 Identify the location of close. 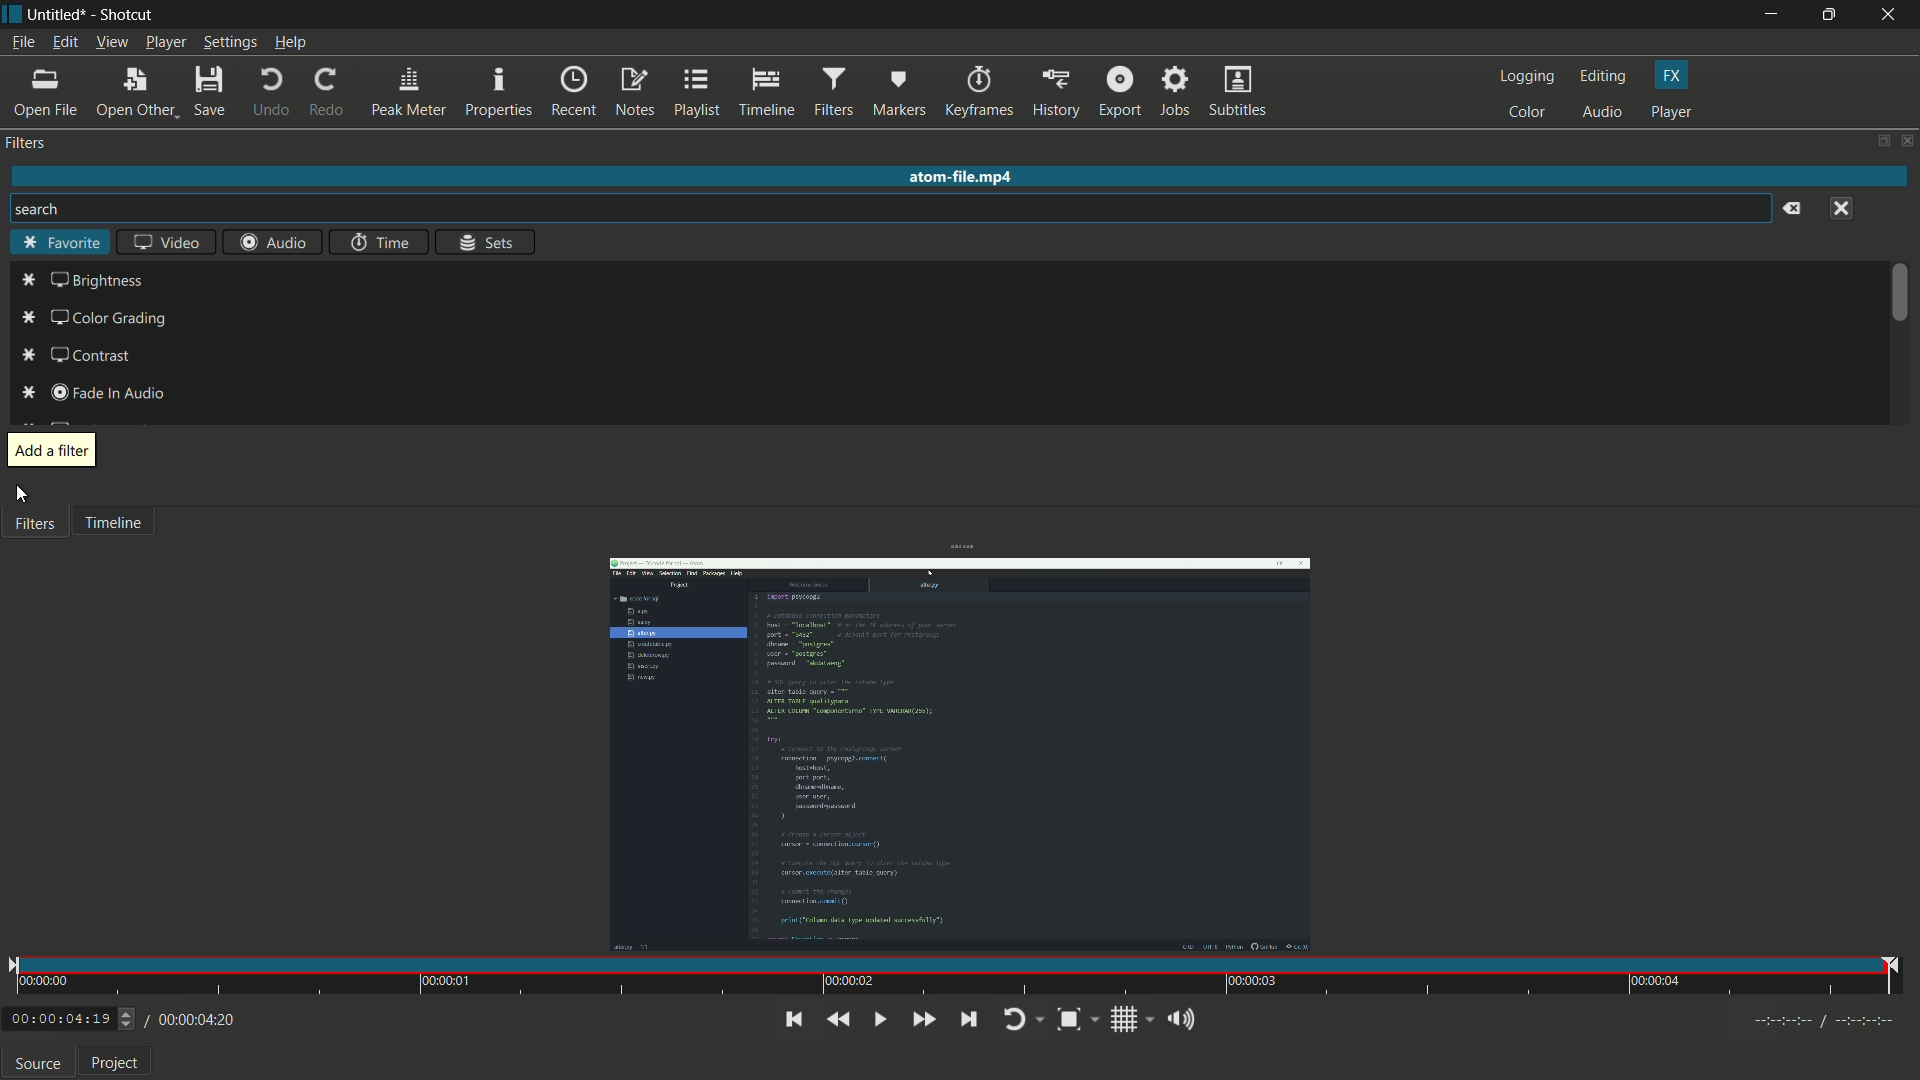
(1908, 140).